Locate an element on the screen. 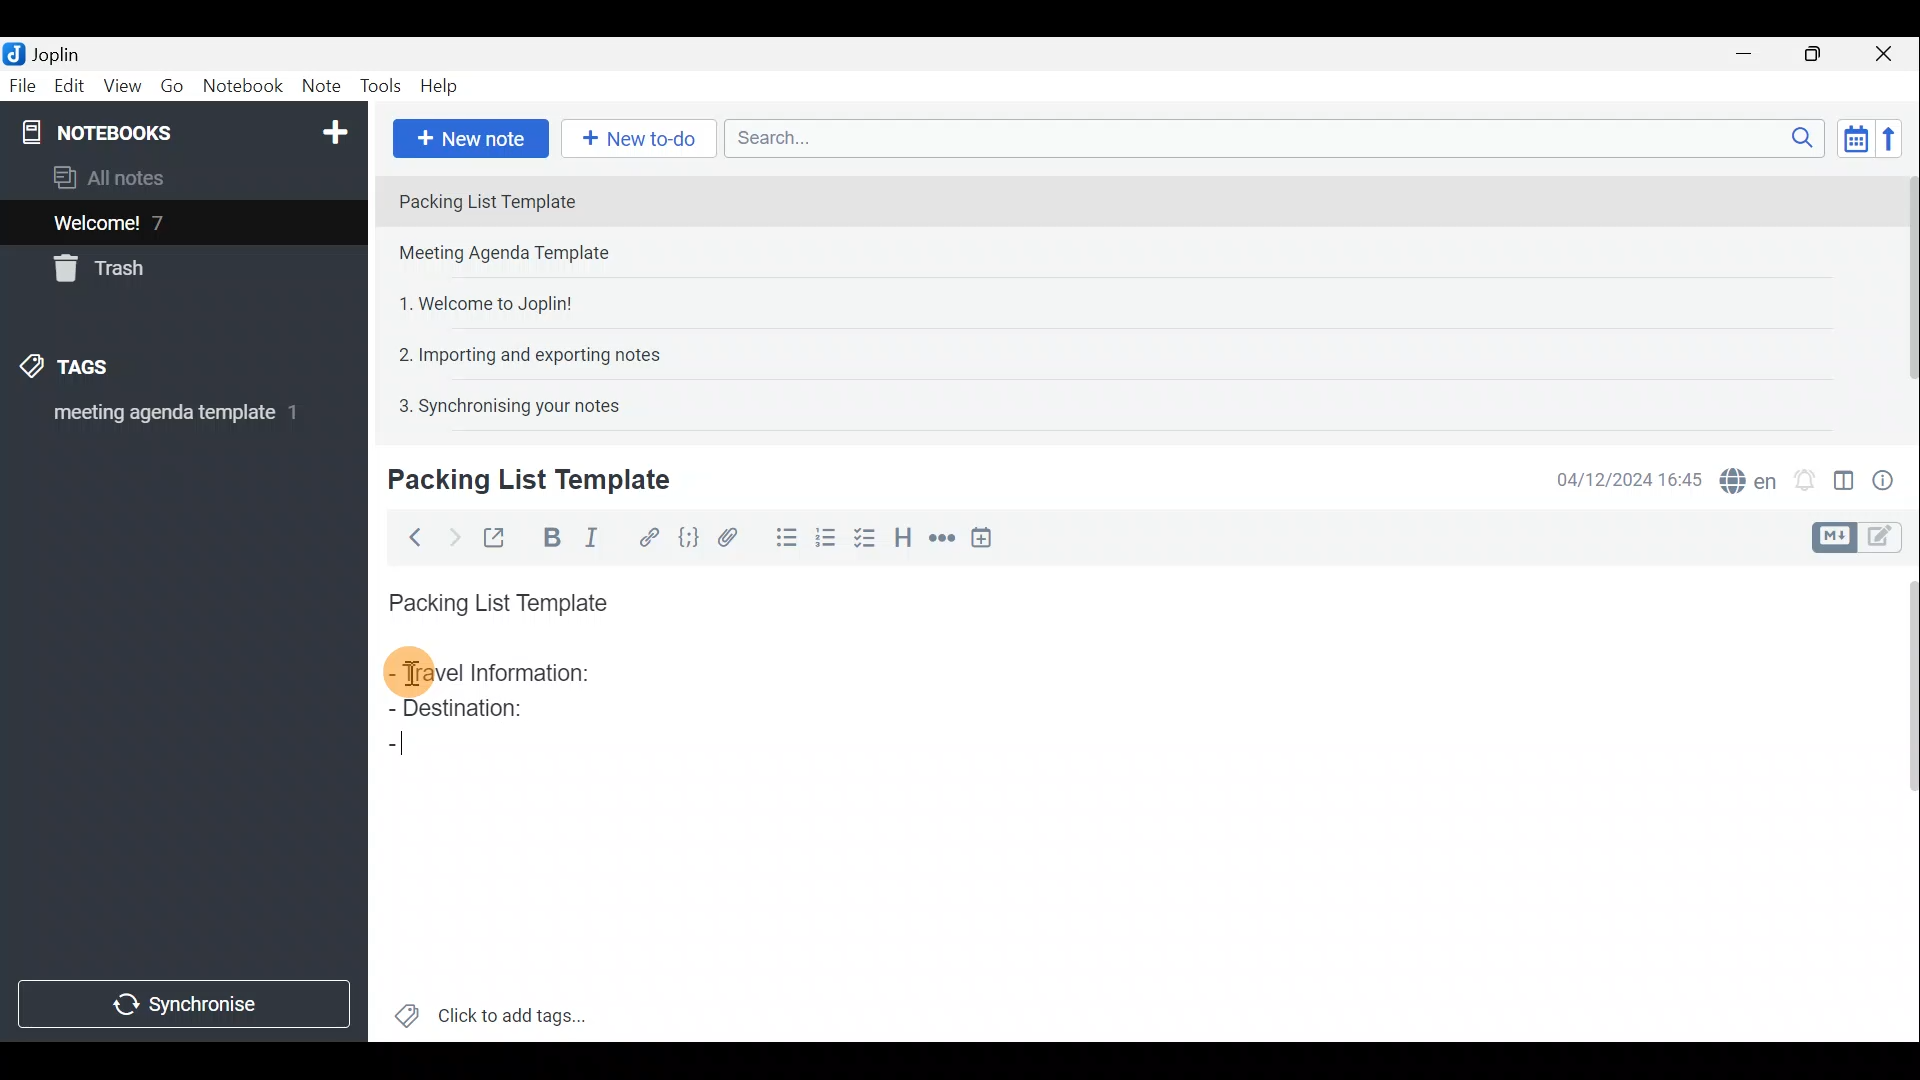 The image size is (1920, 1080). Note is located at coordinates (320, 87).